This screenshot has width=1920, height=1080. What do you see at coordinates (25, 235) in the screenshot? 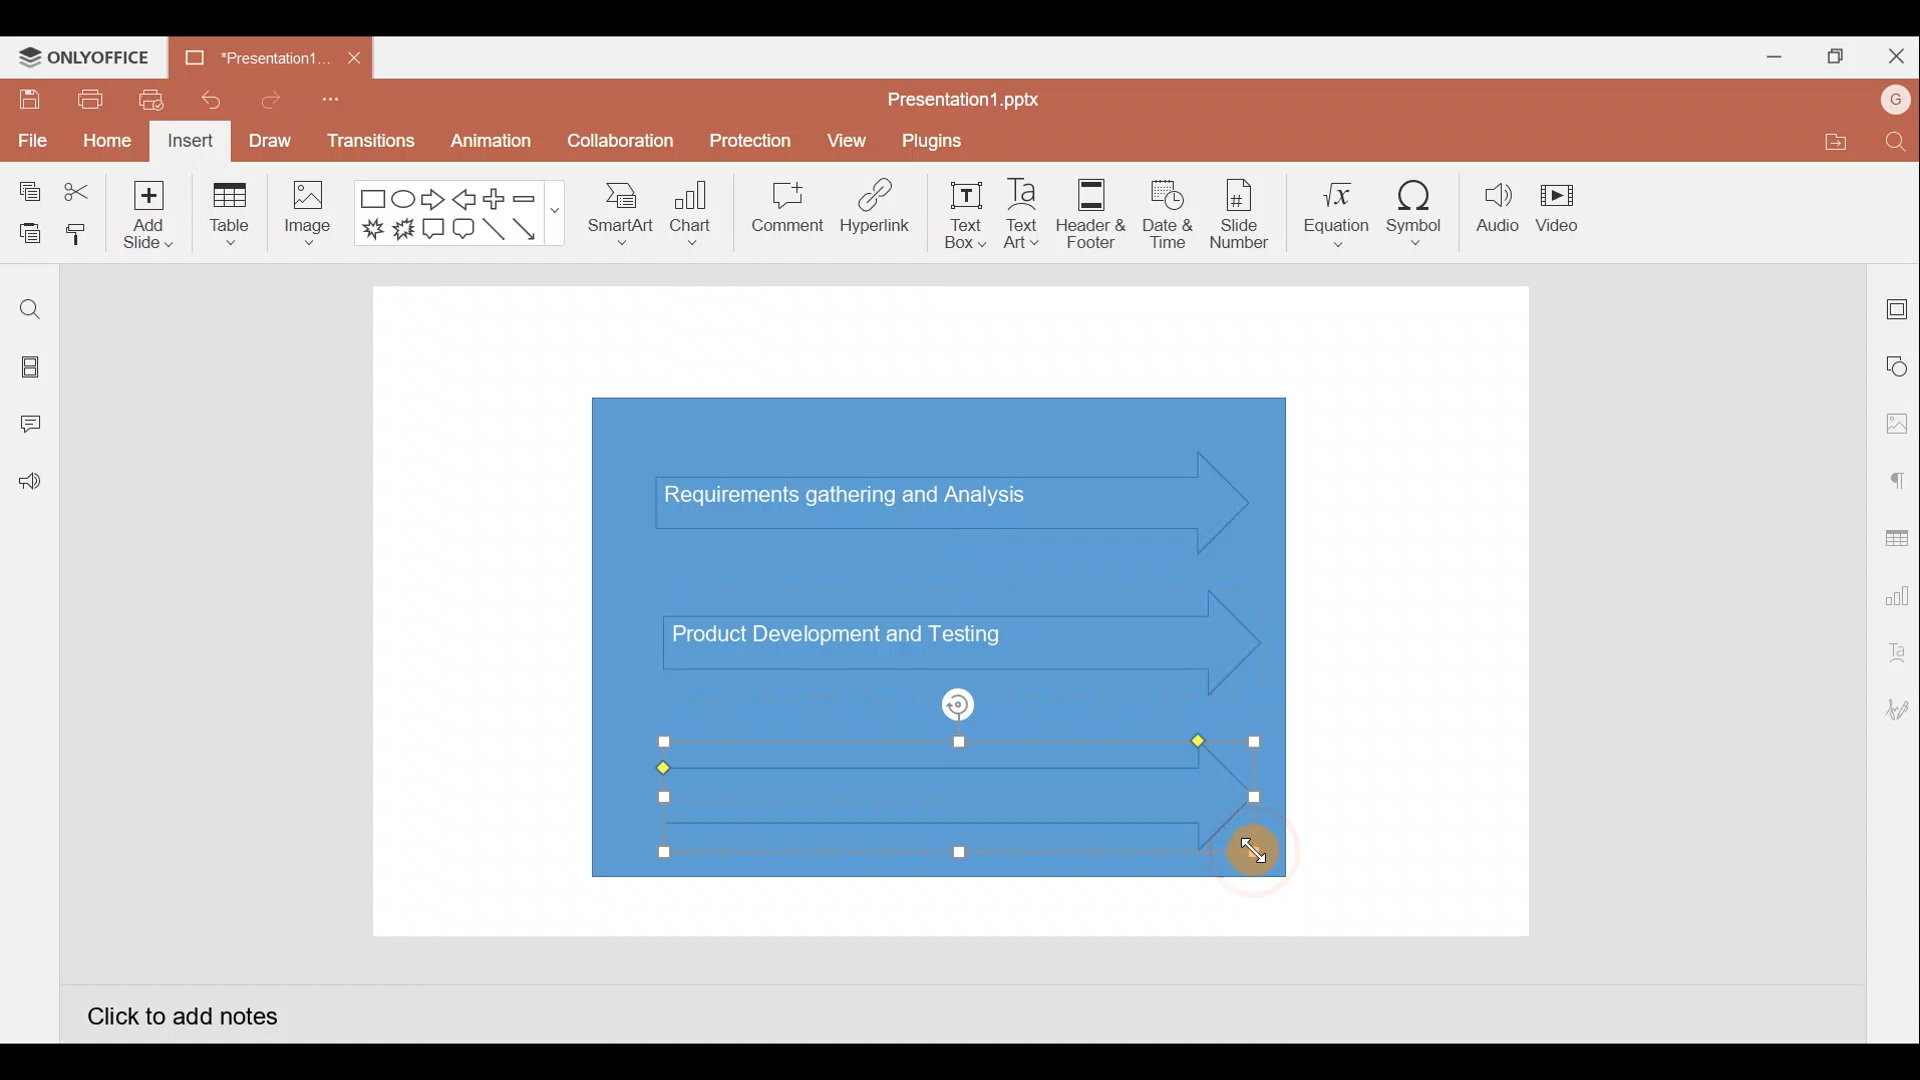
I see `Paste` at bounding box center [25, 235].